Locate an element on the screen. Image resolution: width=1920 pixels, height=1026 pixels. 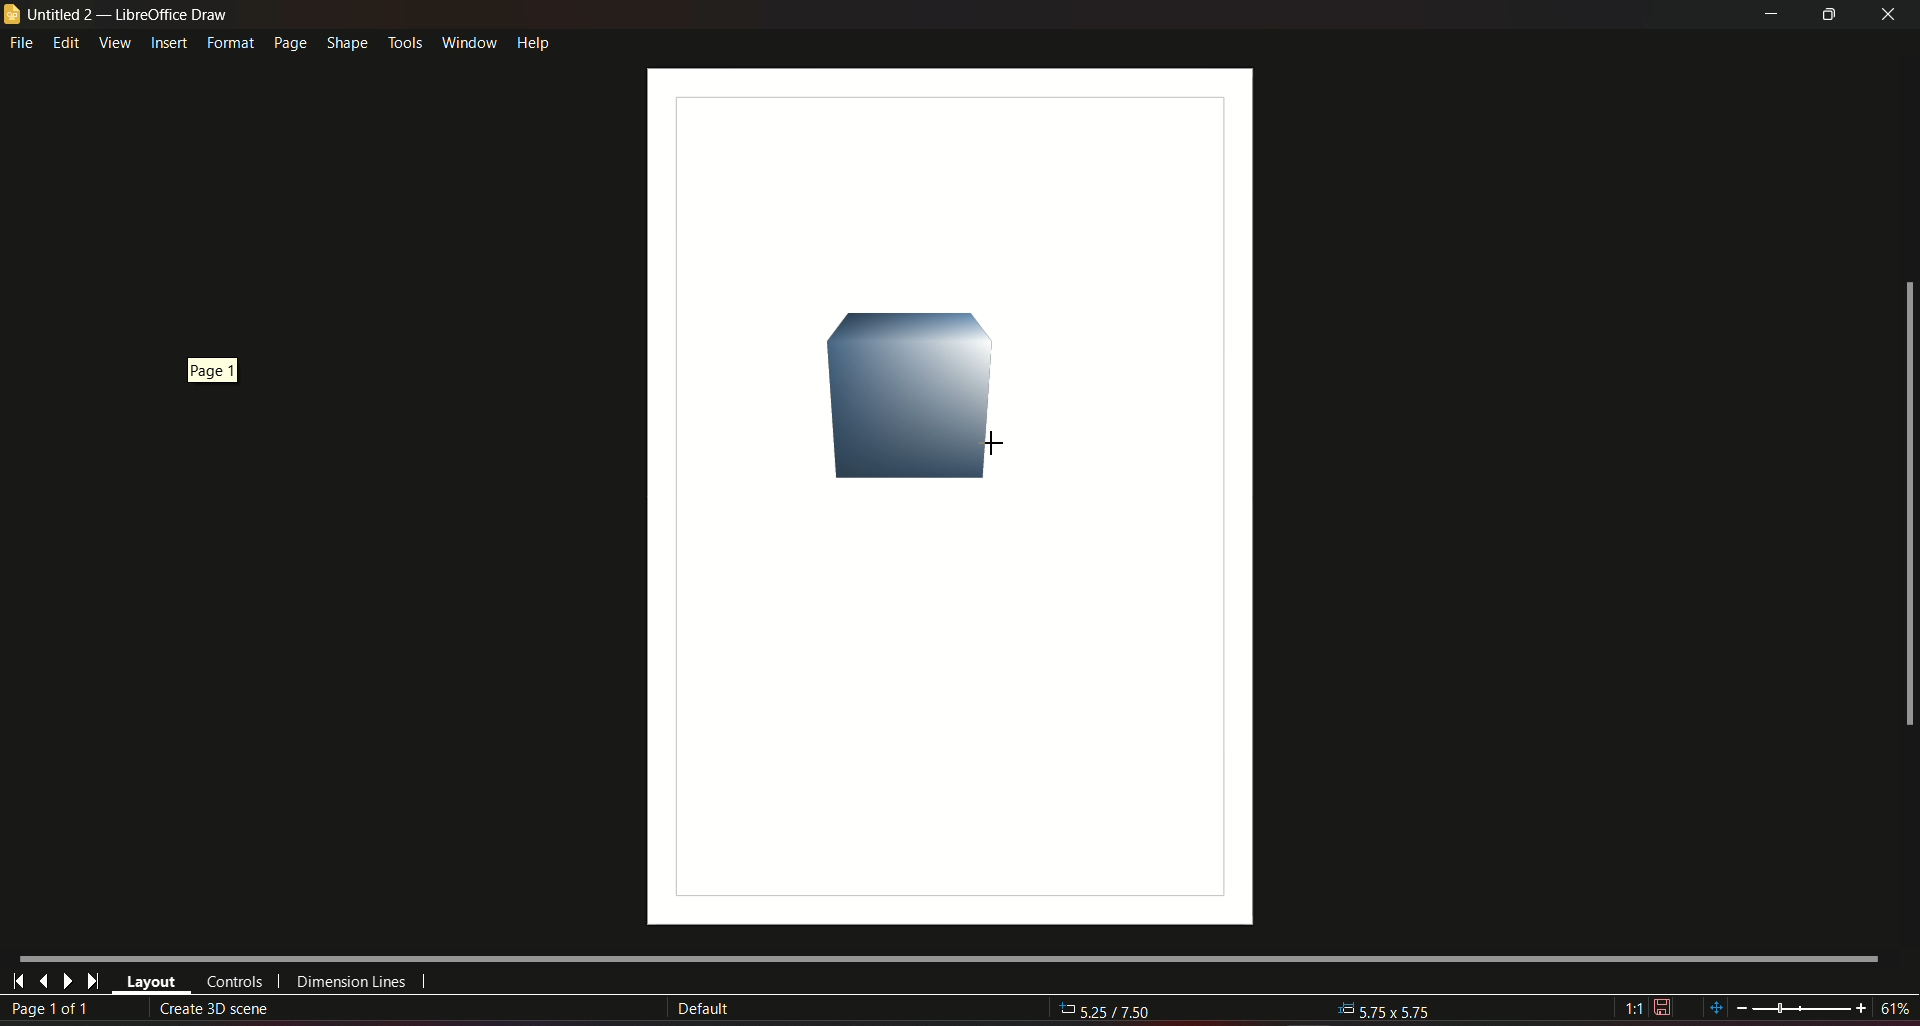
view is located at coordinates (114, 42).